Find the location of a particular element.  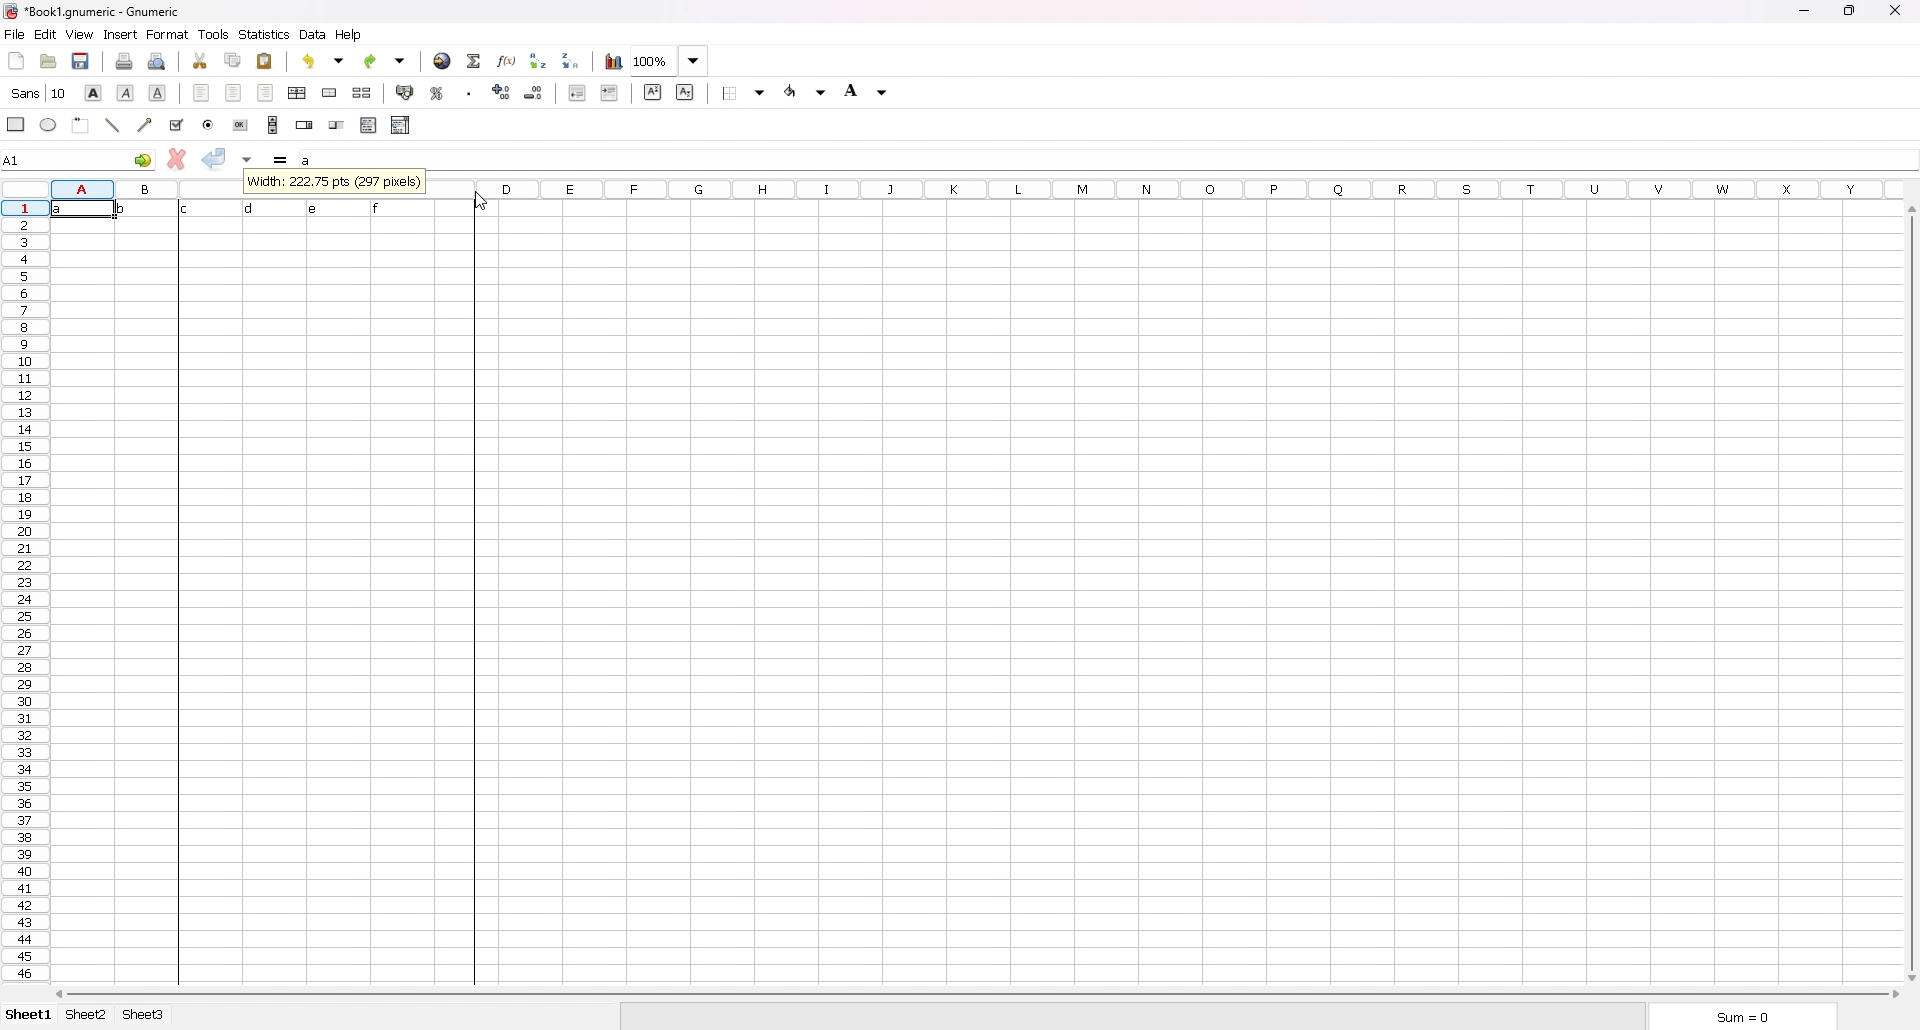

open is located at coordinates (48, 60).